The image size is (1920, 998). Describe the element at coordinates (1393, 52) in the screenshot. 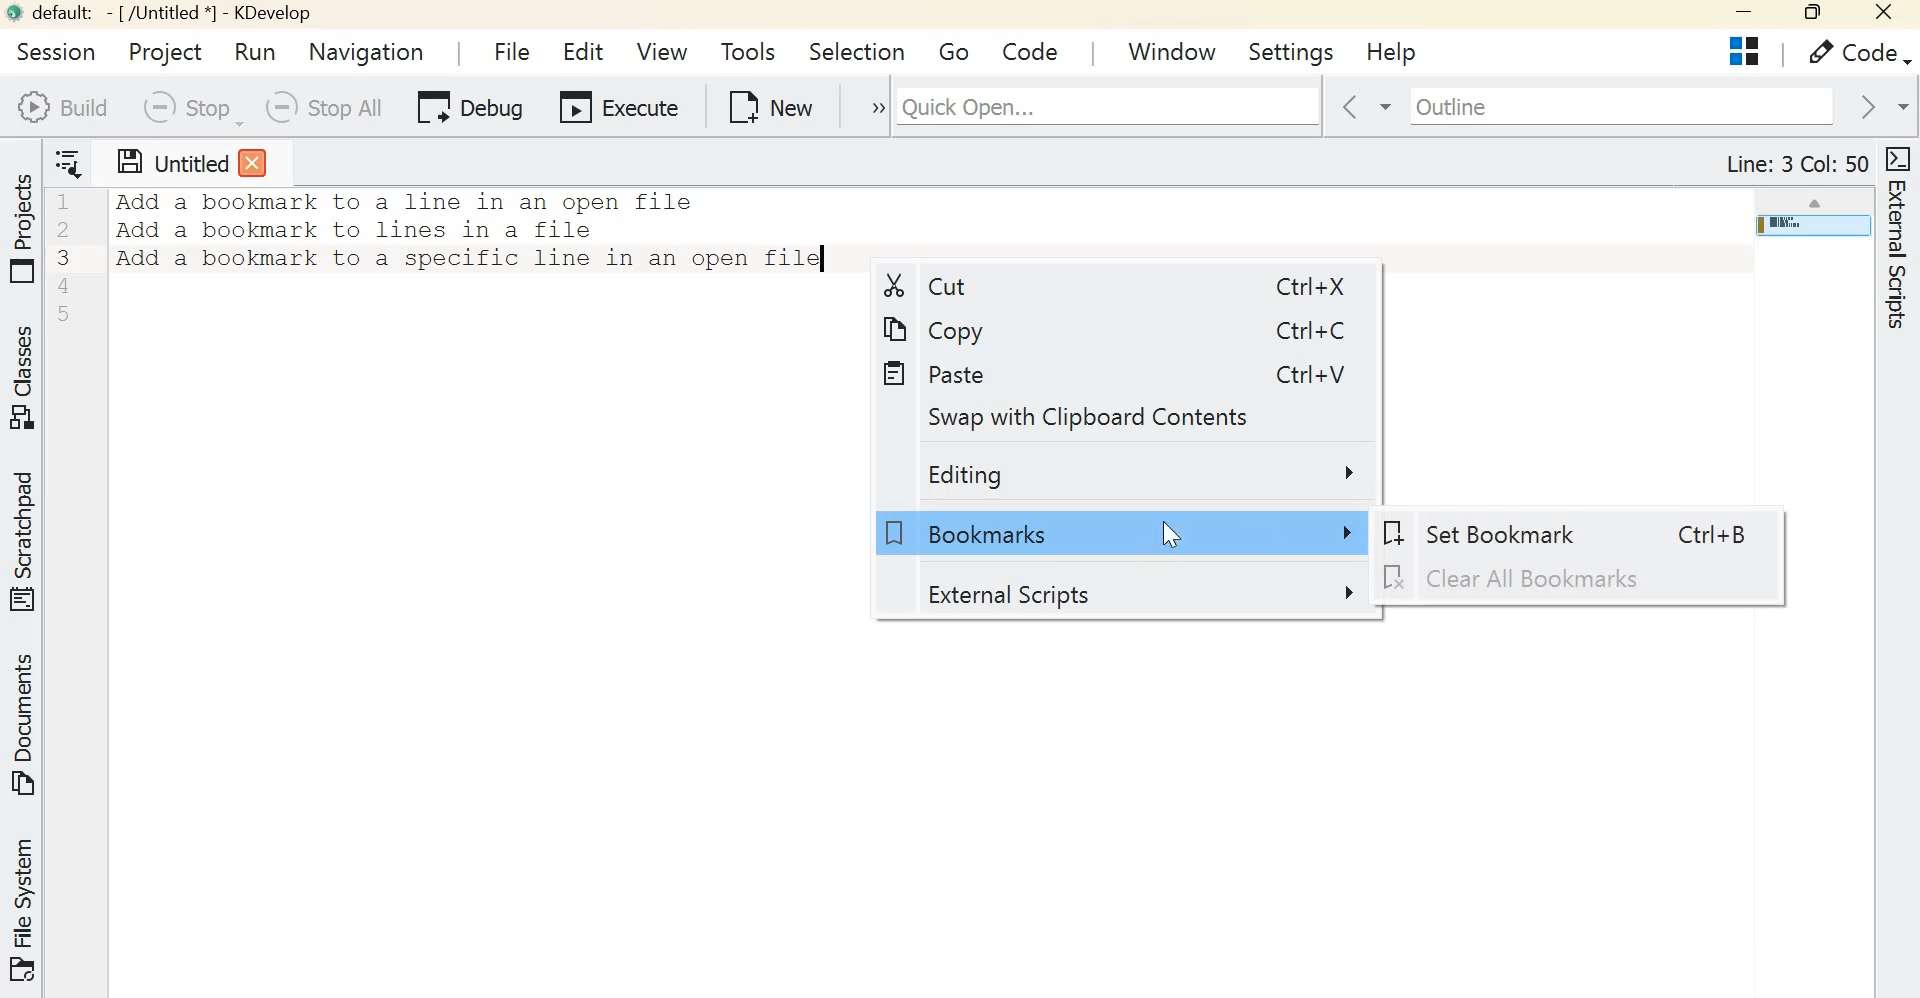

I see `Help` at that location.